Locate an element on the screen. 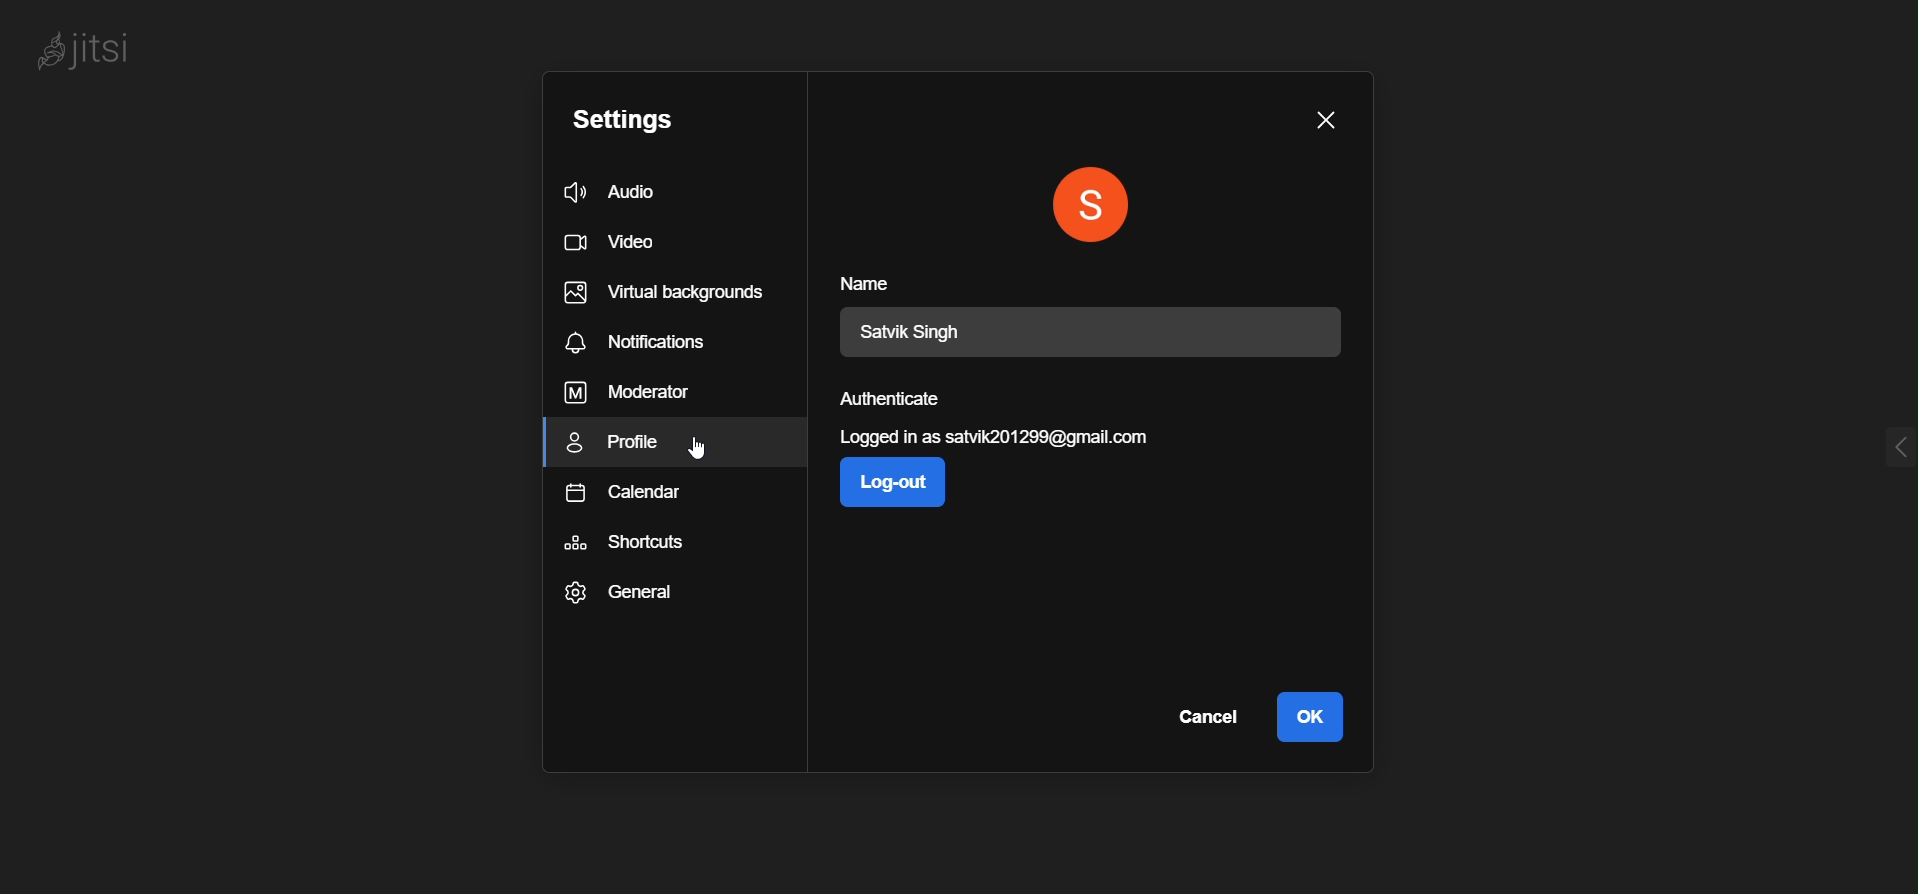  display picture is located at coordinates (1094, 205).